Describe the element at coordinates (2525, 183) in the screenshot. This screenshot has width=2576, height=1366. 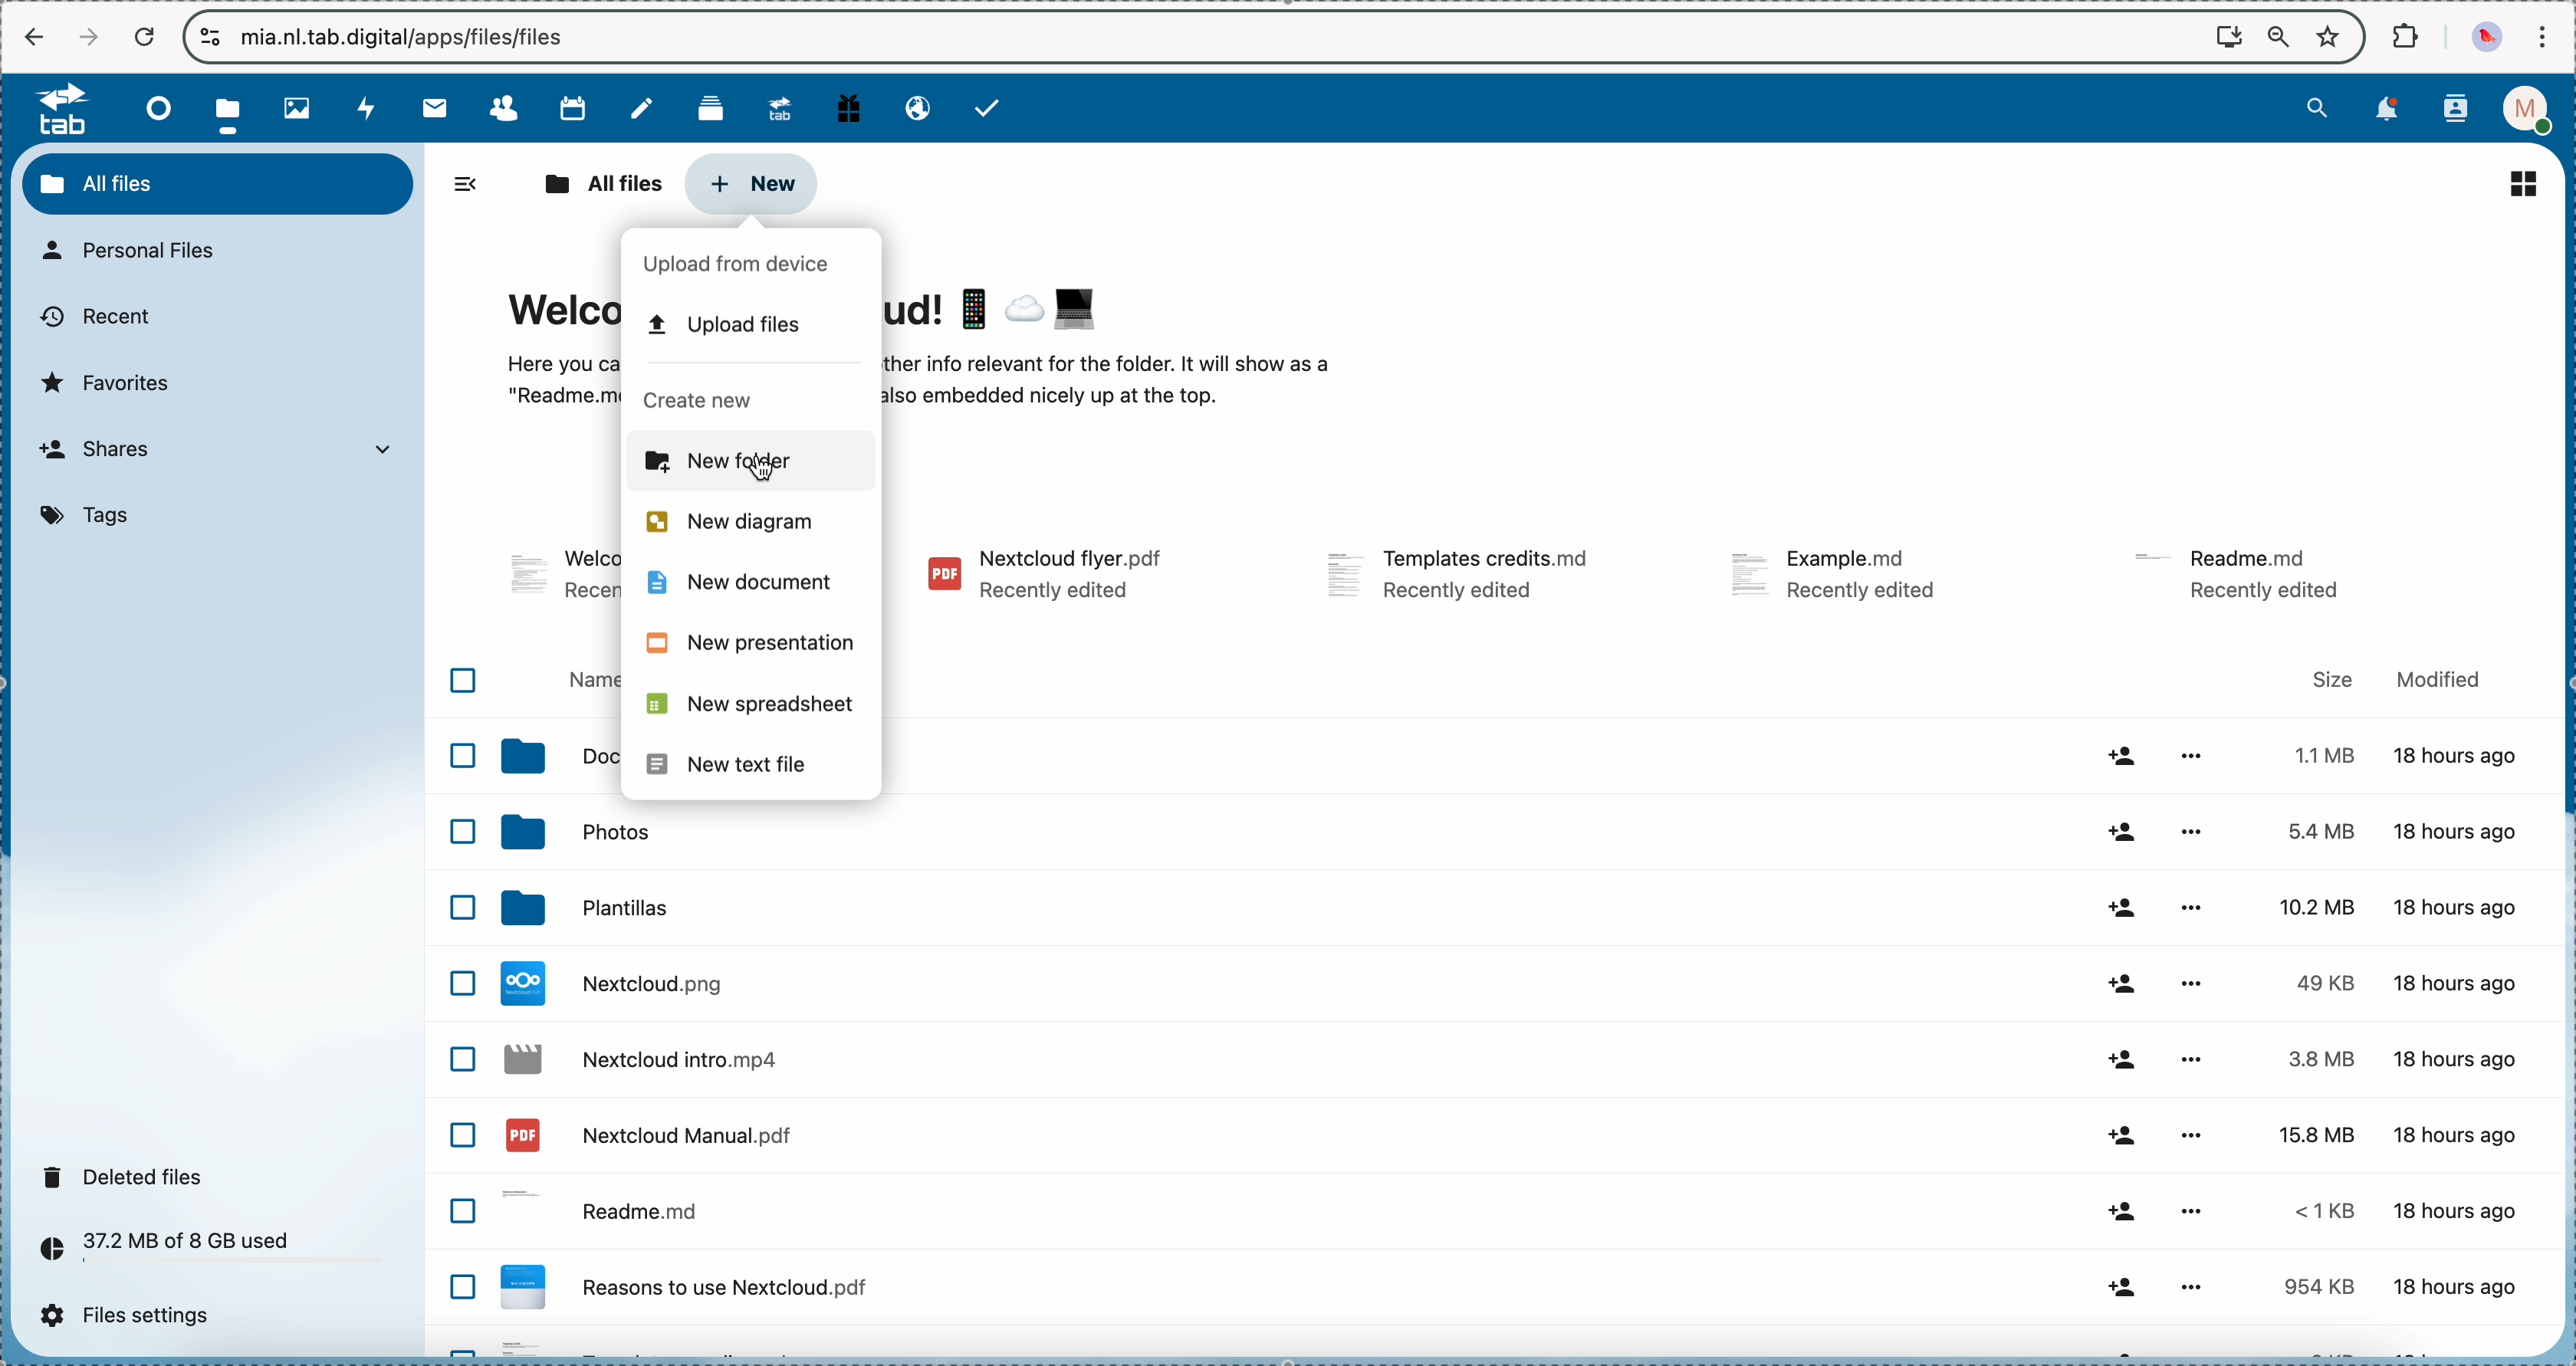
I see `list view` at that location.